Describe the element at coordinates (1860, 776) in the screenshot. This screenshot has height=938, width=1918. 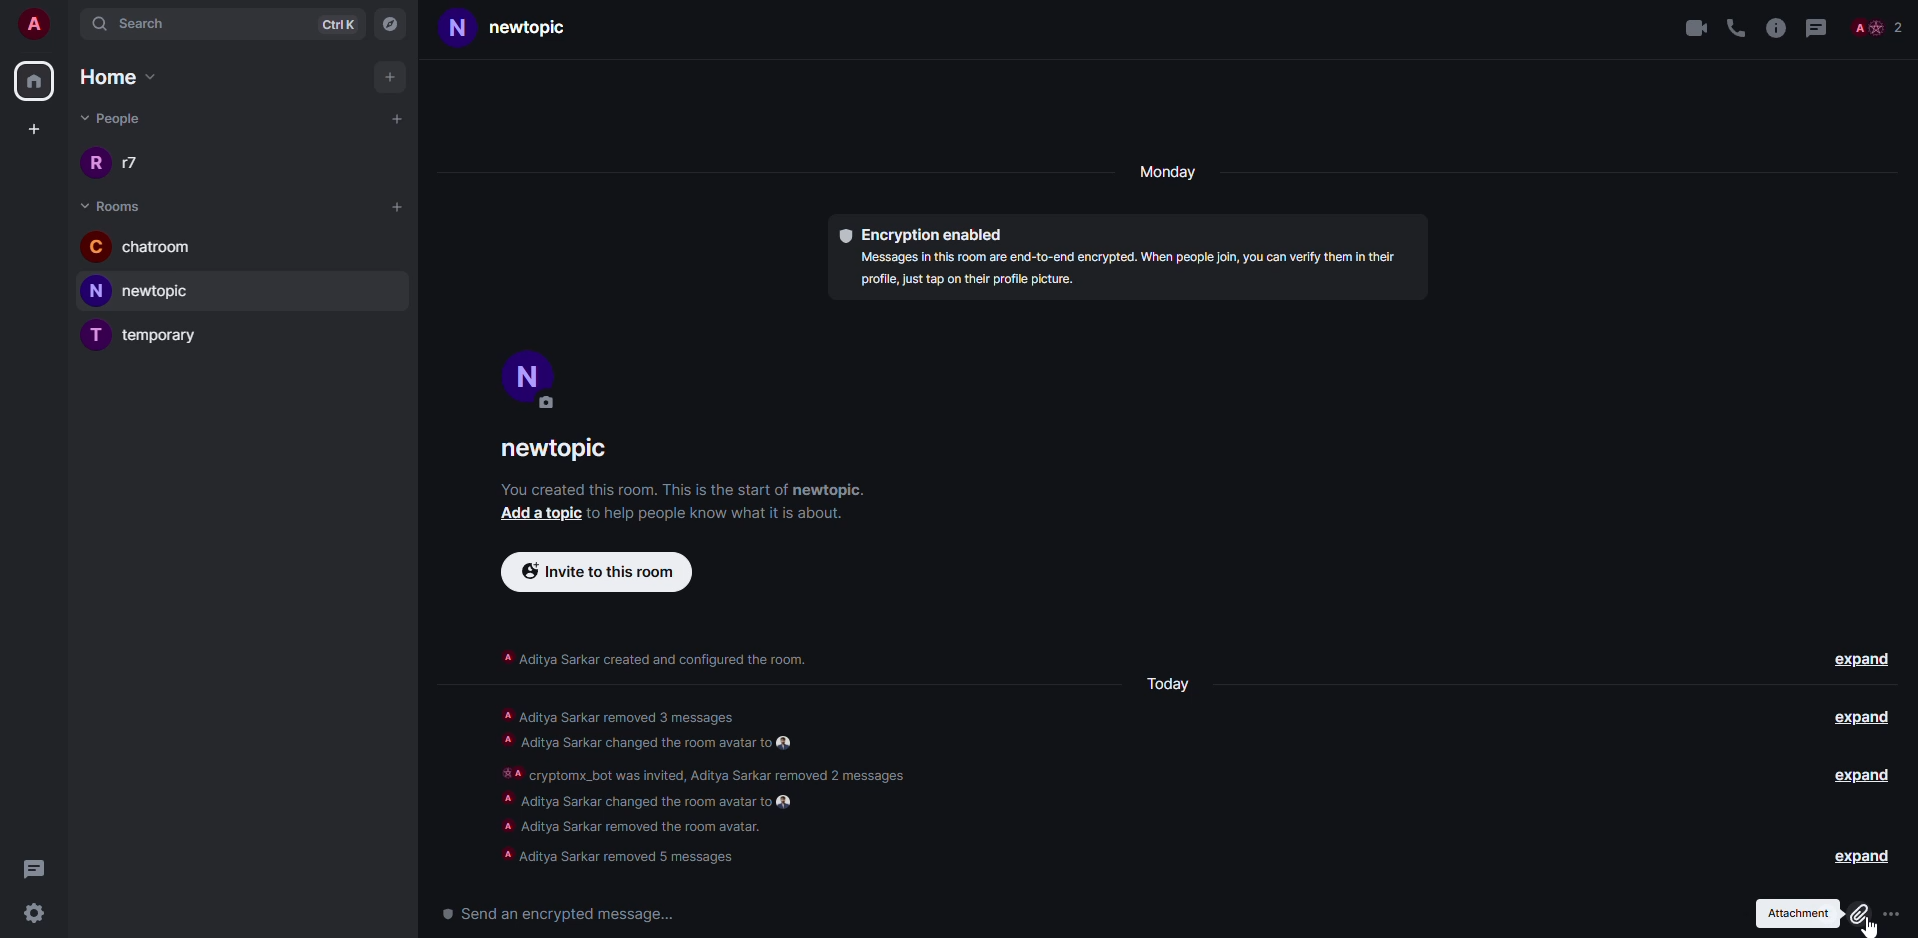
I see `expand` at that location.